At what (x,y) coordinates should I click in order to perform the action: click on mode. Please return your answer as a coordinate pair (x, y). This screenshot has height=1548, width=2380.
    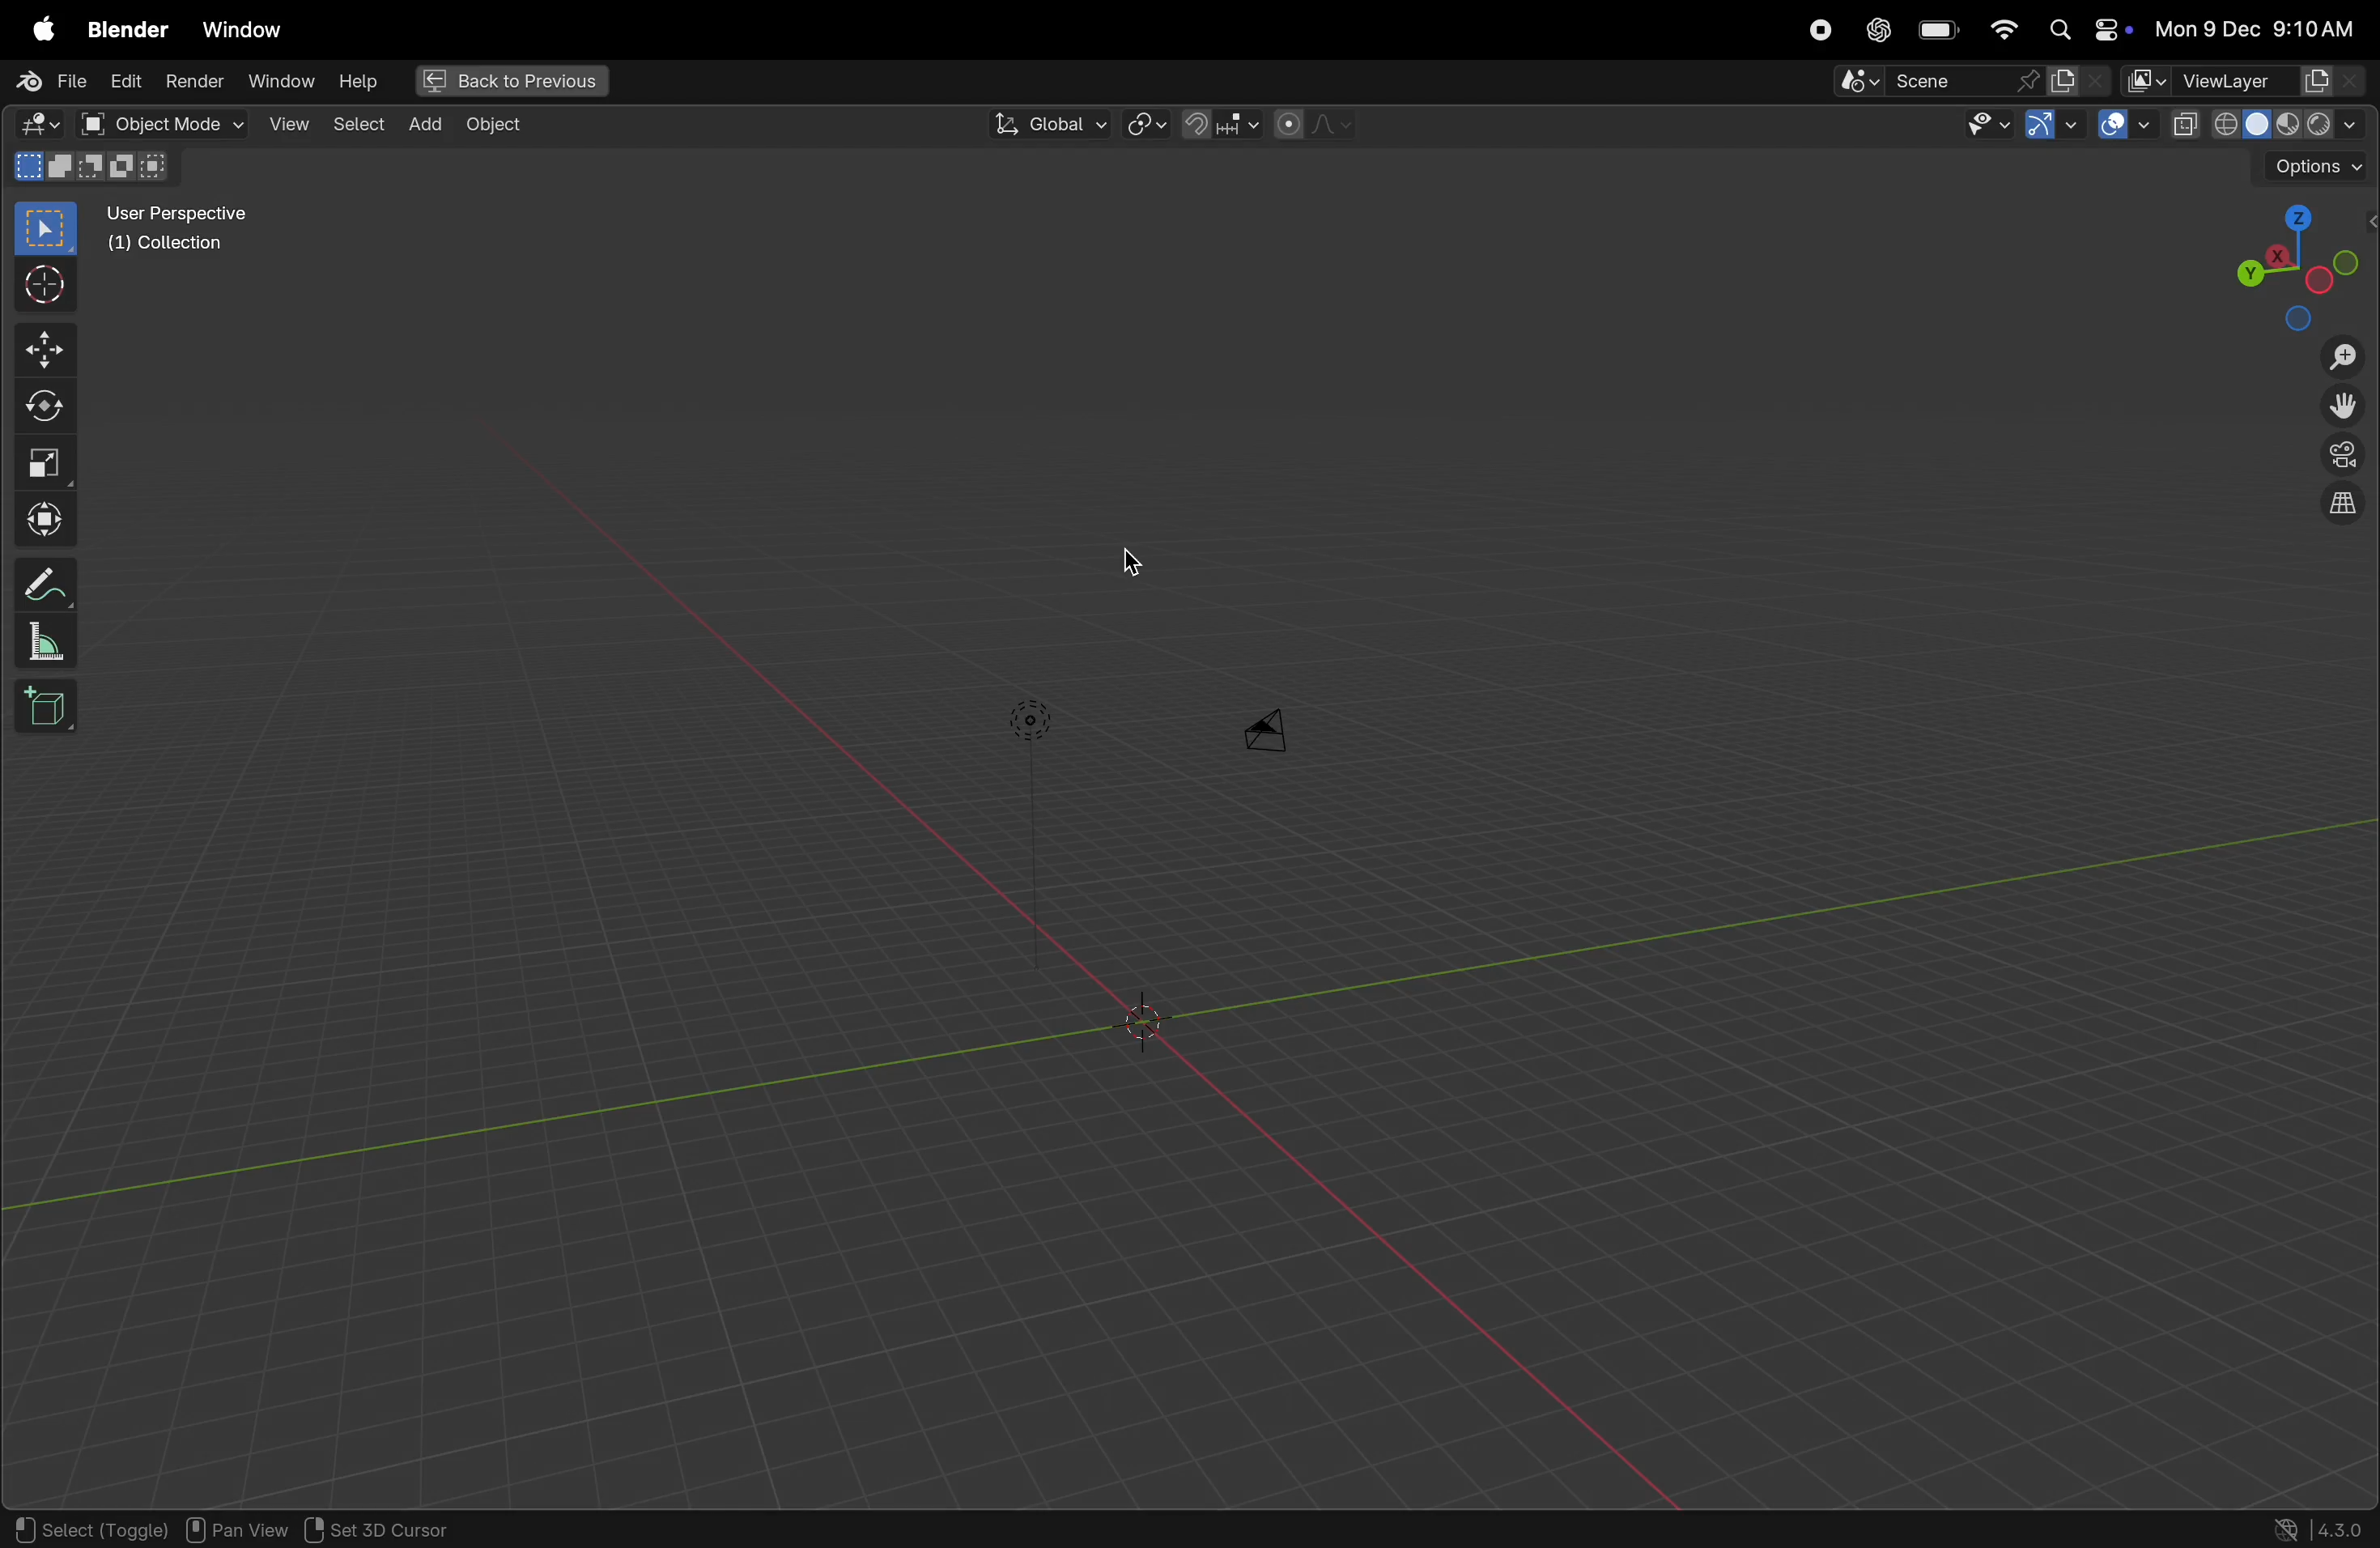
    Looking at the image, I should click on (96, 170).